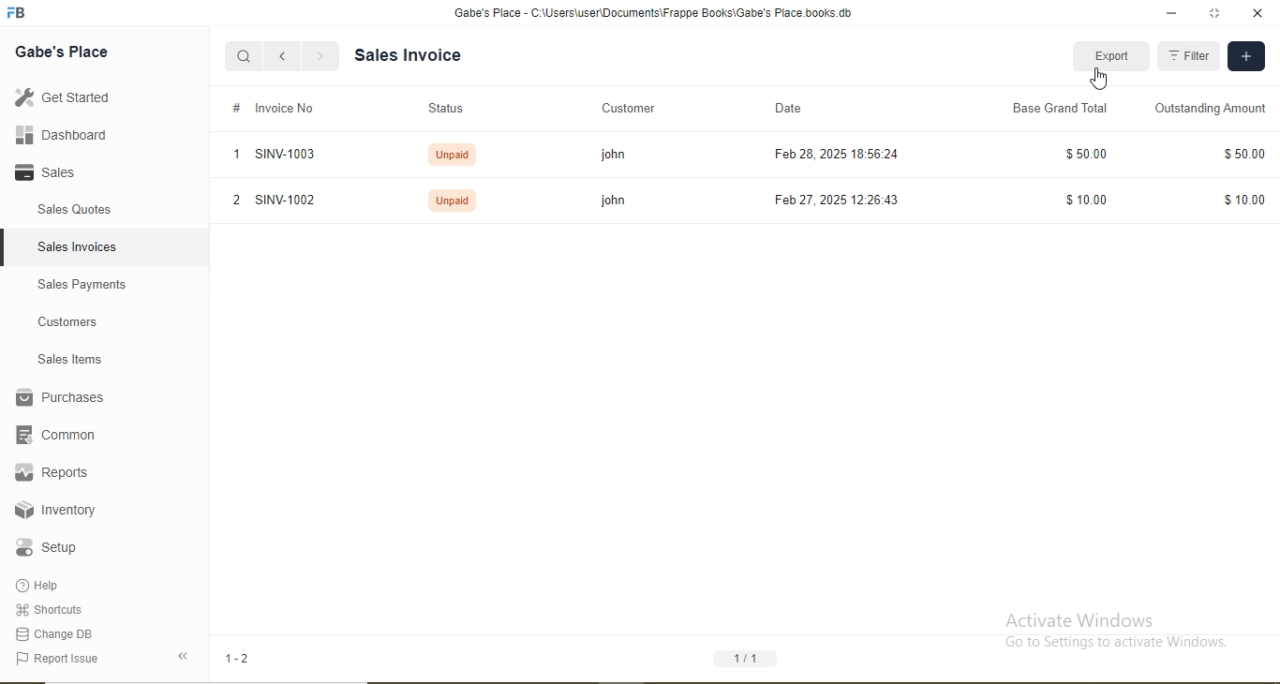  Describe the element at coordinates (626, 108) in the screenshot. I see `Customer` at that location.